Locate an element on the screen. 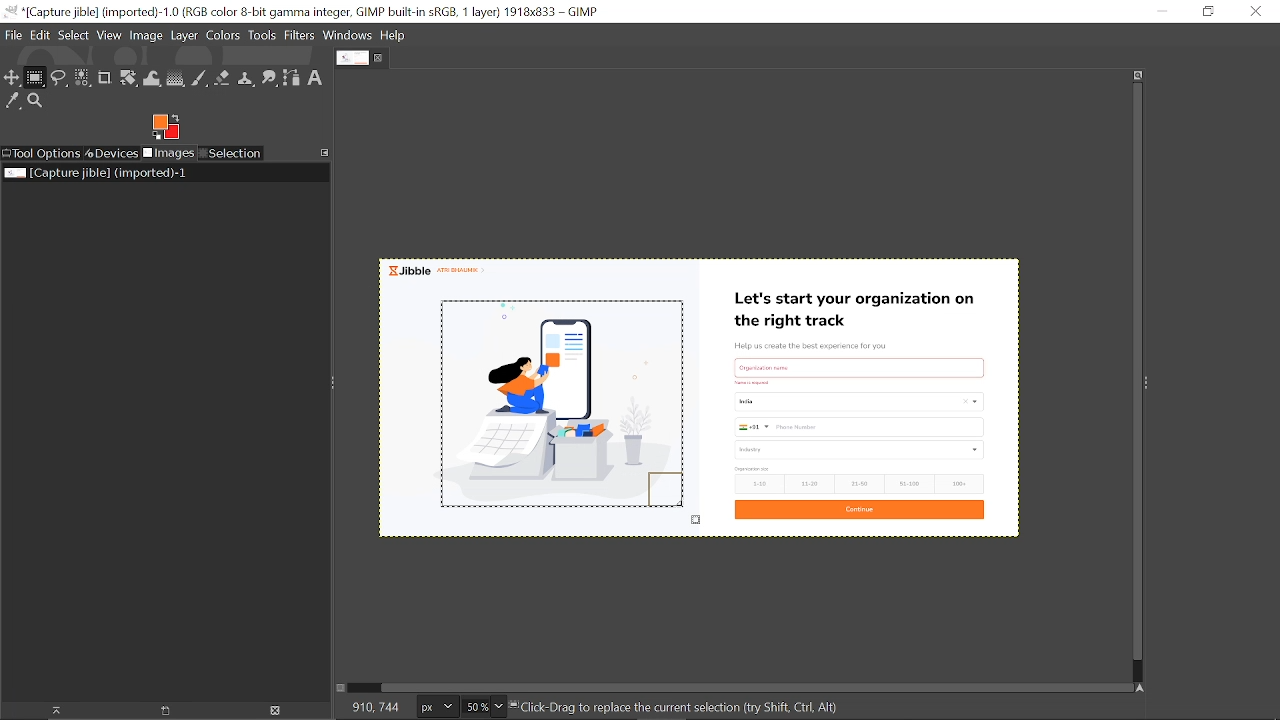 Image resolution: width=1280 pixels, height=720 pixels. 1-10 is located at coordinates (756, 484).